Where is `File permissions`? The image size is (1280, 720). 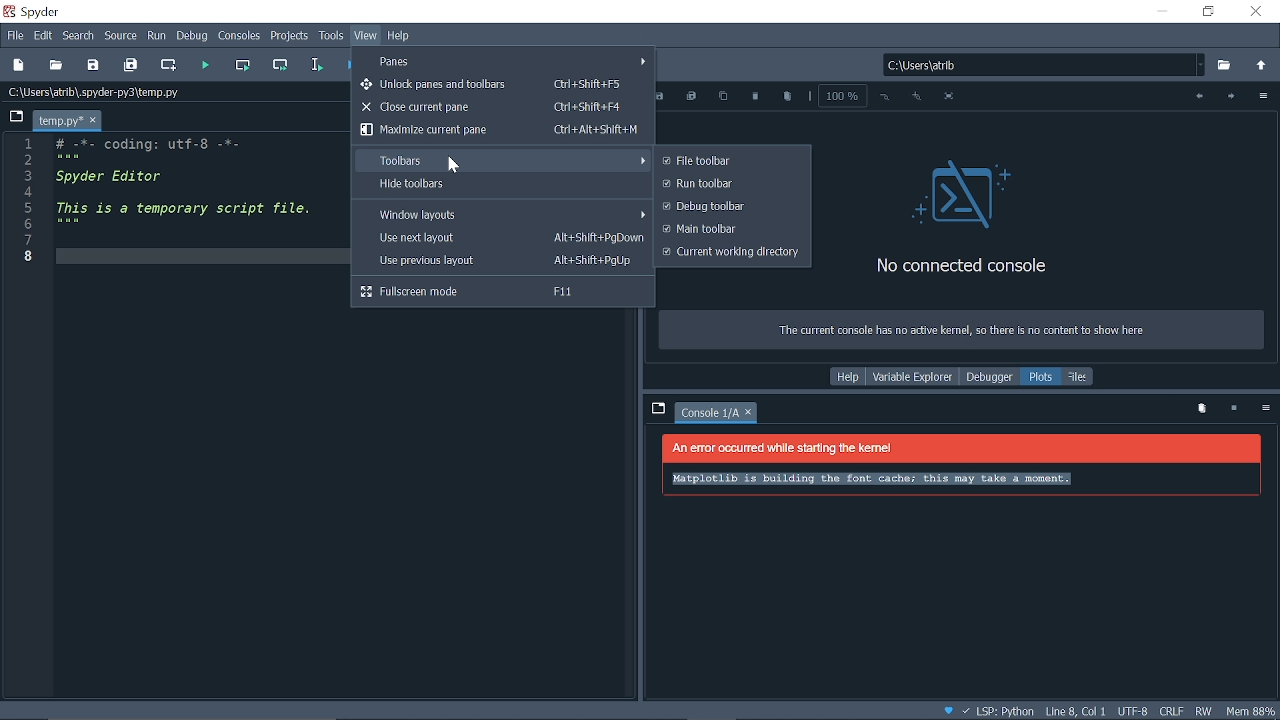
File permissions is located at coordinates (1205, 710).